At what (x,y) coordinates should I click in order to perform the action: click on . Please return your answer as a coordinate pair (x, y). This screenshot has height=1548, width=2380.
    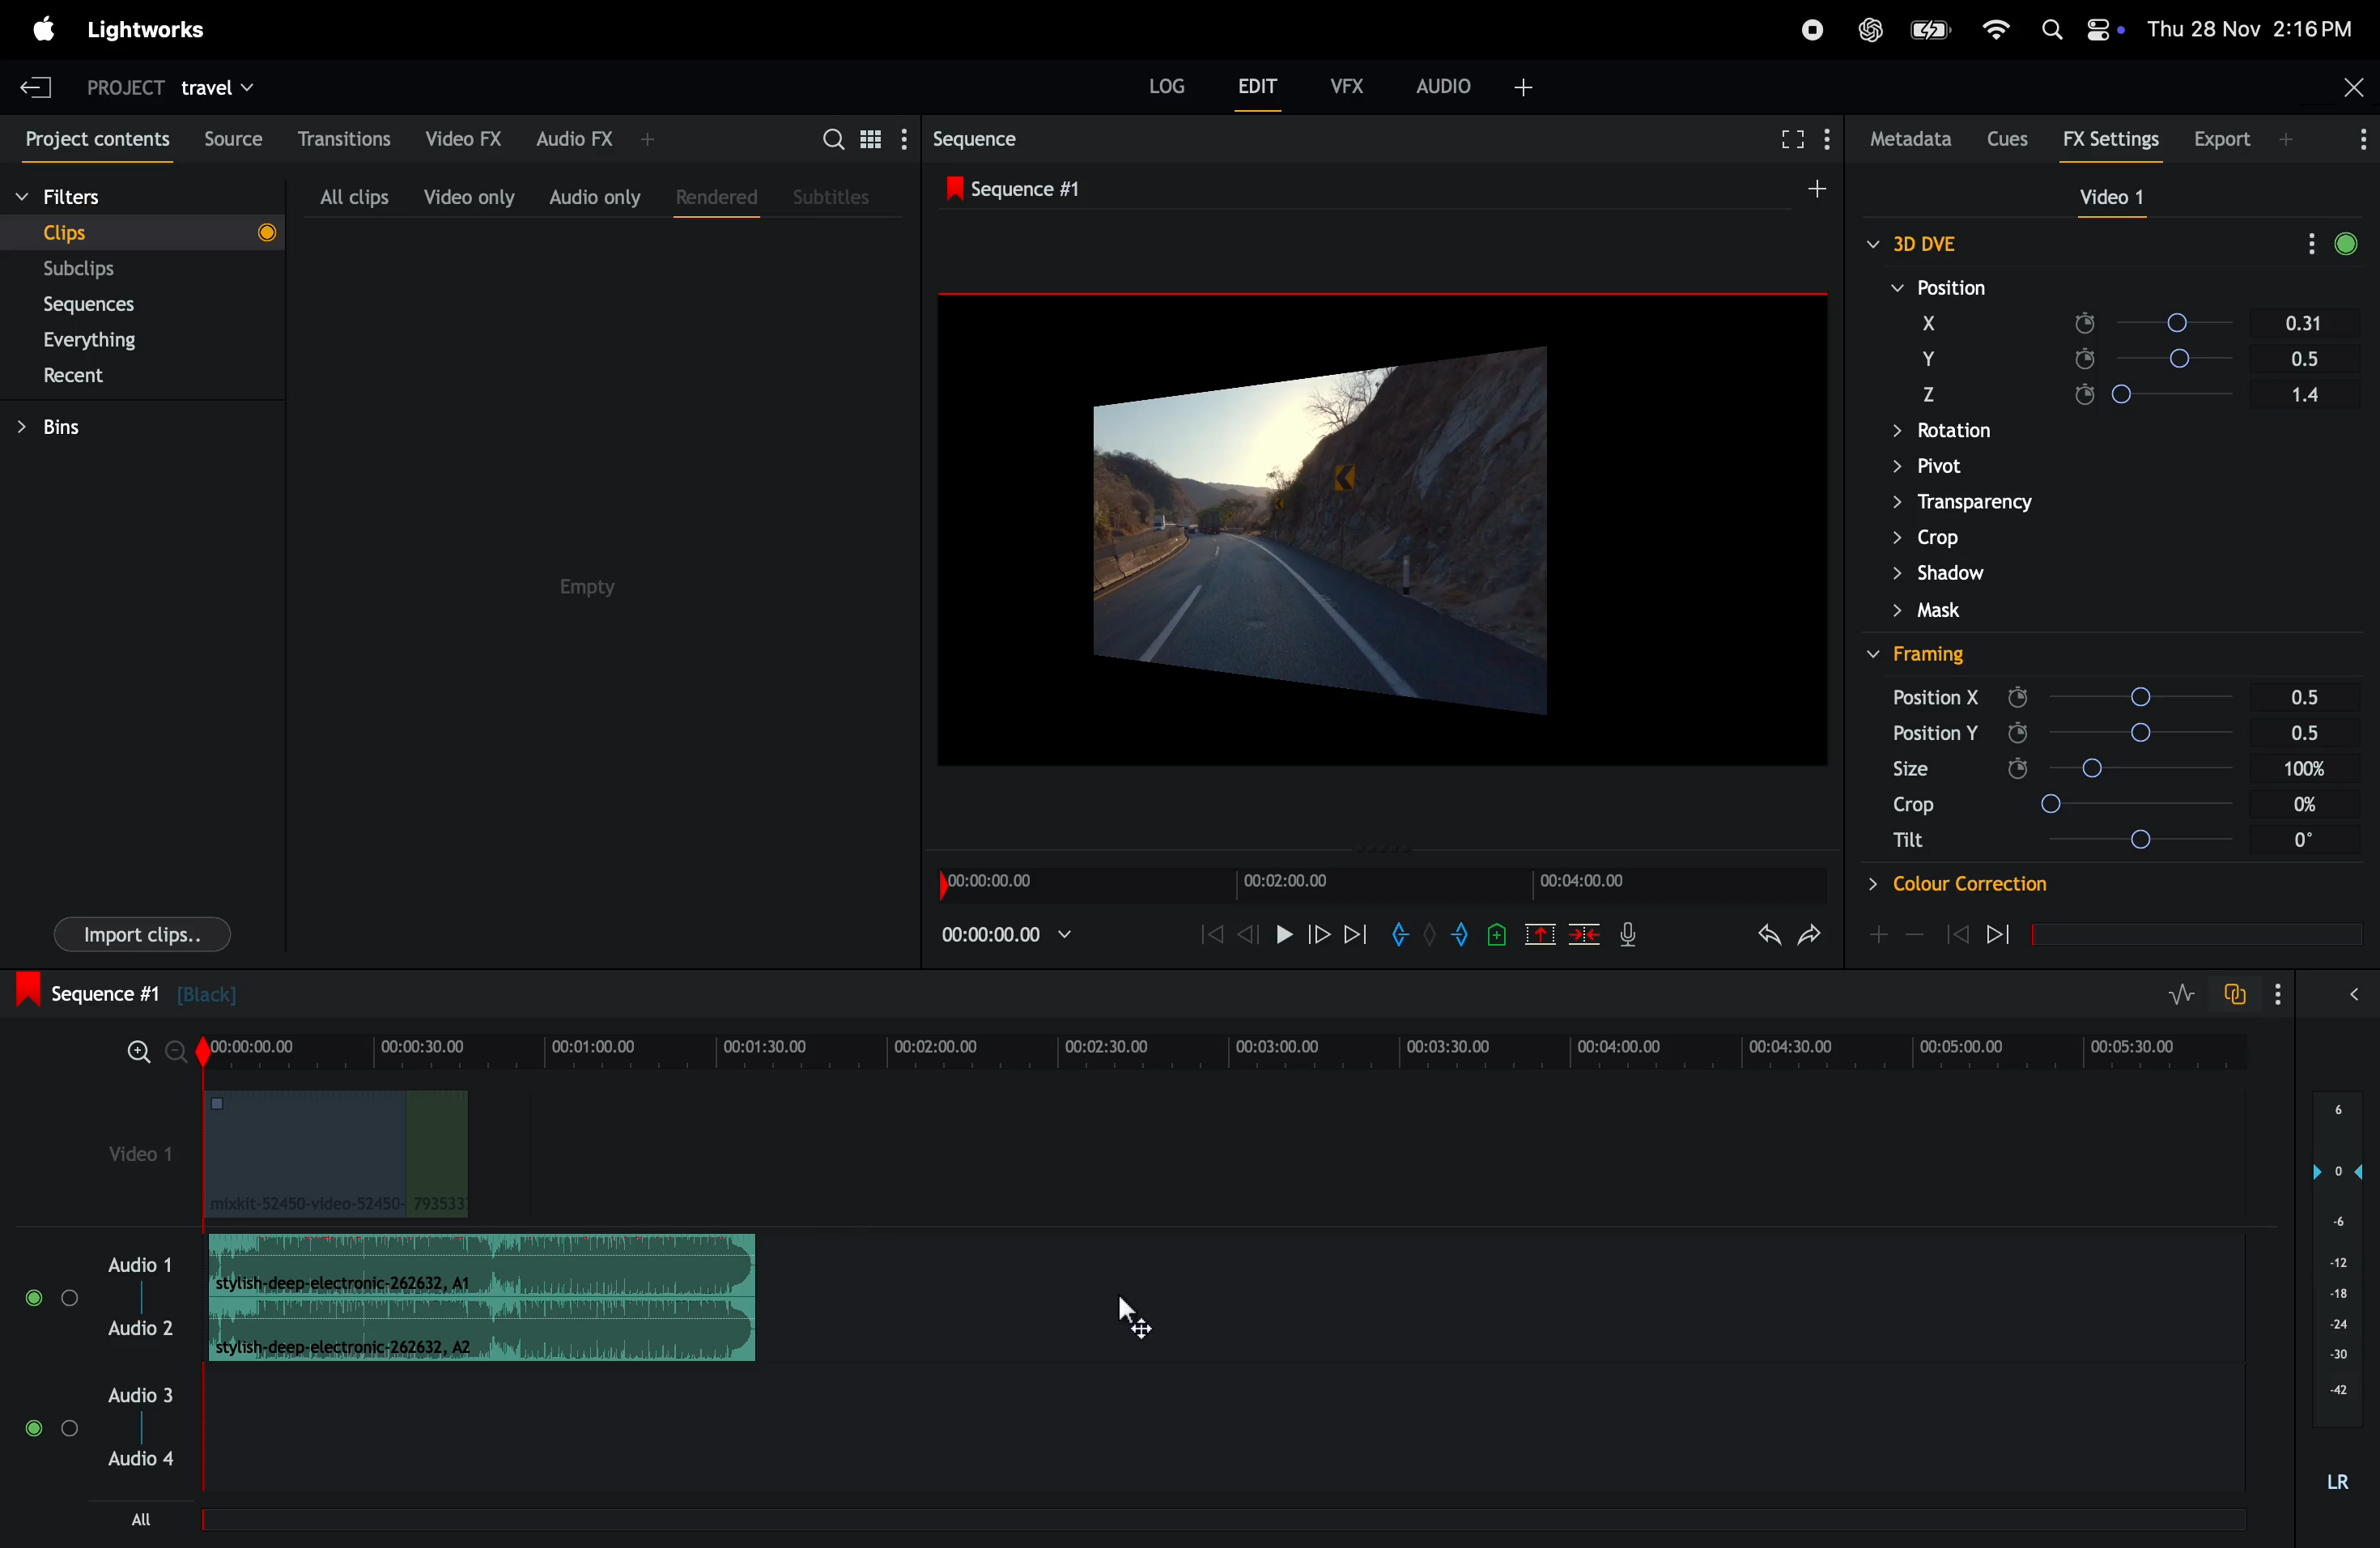
    Looking at the image, I should click on (2311, 732).